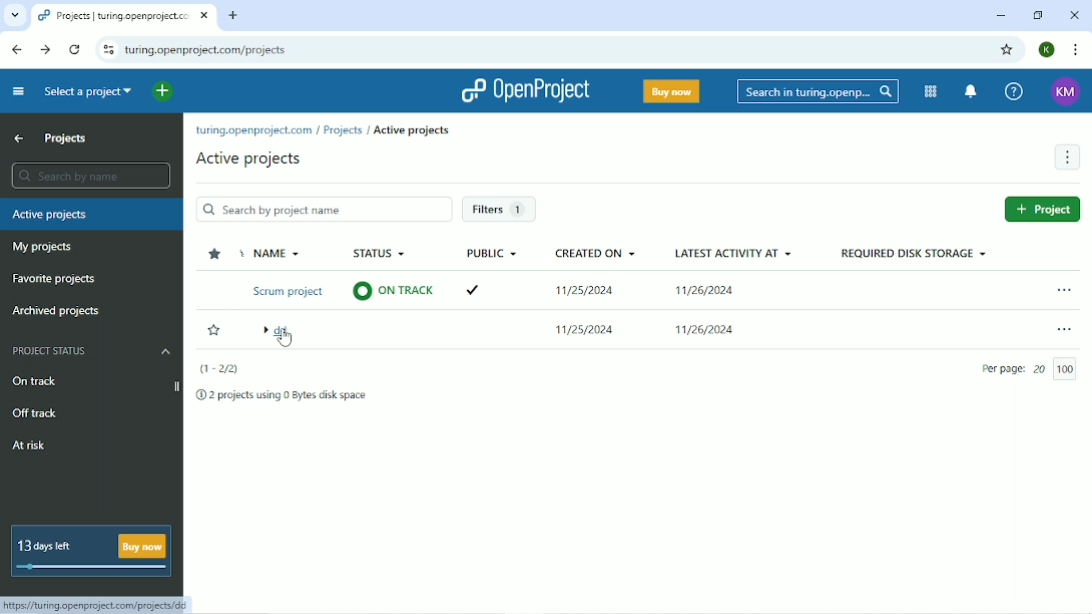 This screenshot has width=1092, height=614. Describe the element at coordinates (214, 331) in the screenshot. I see `Add to favorite` at that location.